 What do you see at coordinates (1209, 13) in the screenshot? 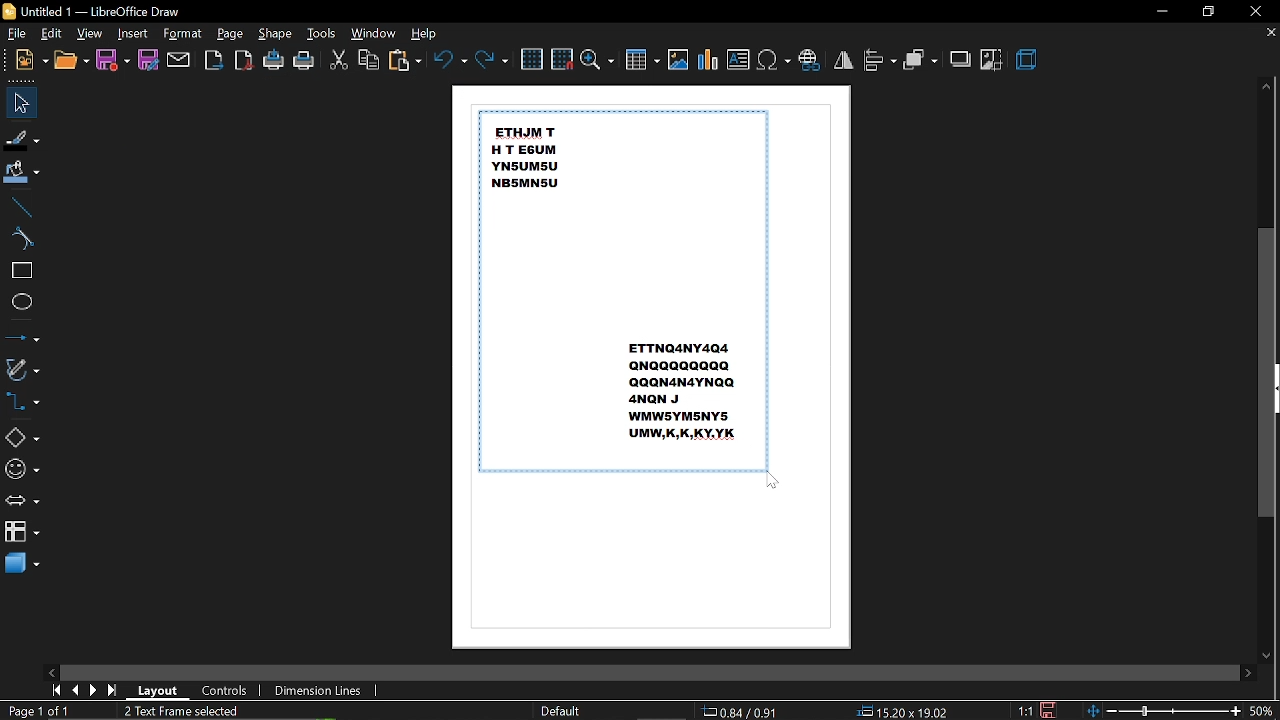
I see `restore down` at bounding box center [1209, 13].